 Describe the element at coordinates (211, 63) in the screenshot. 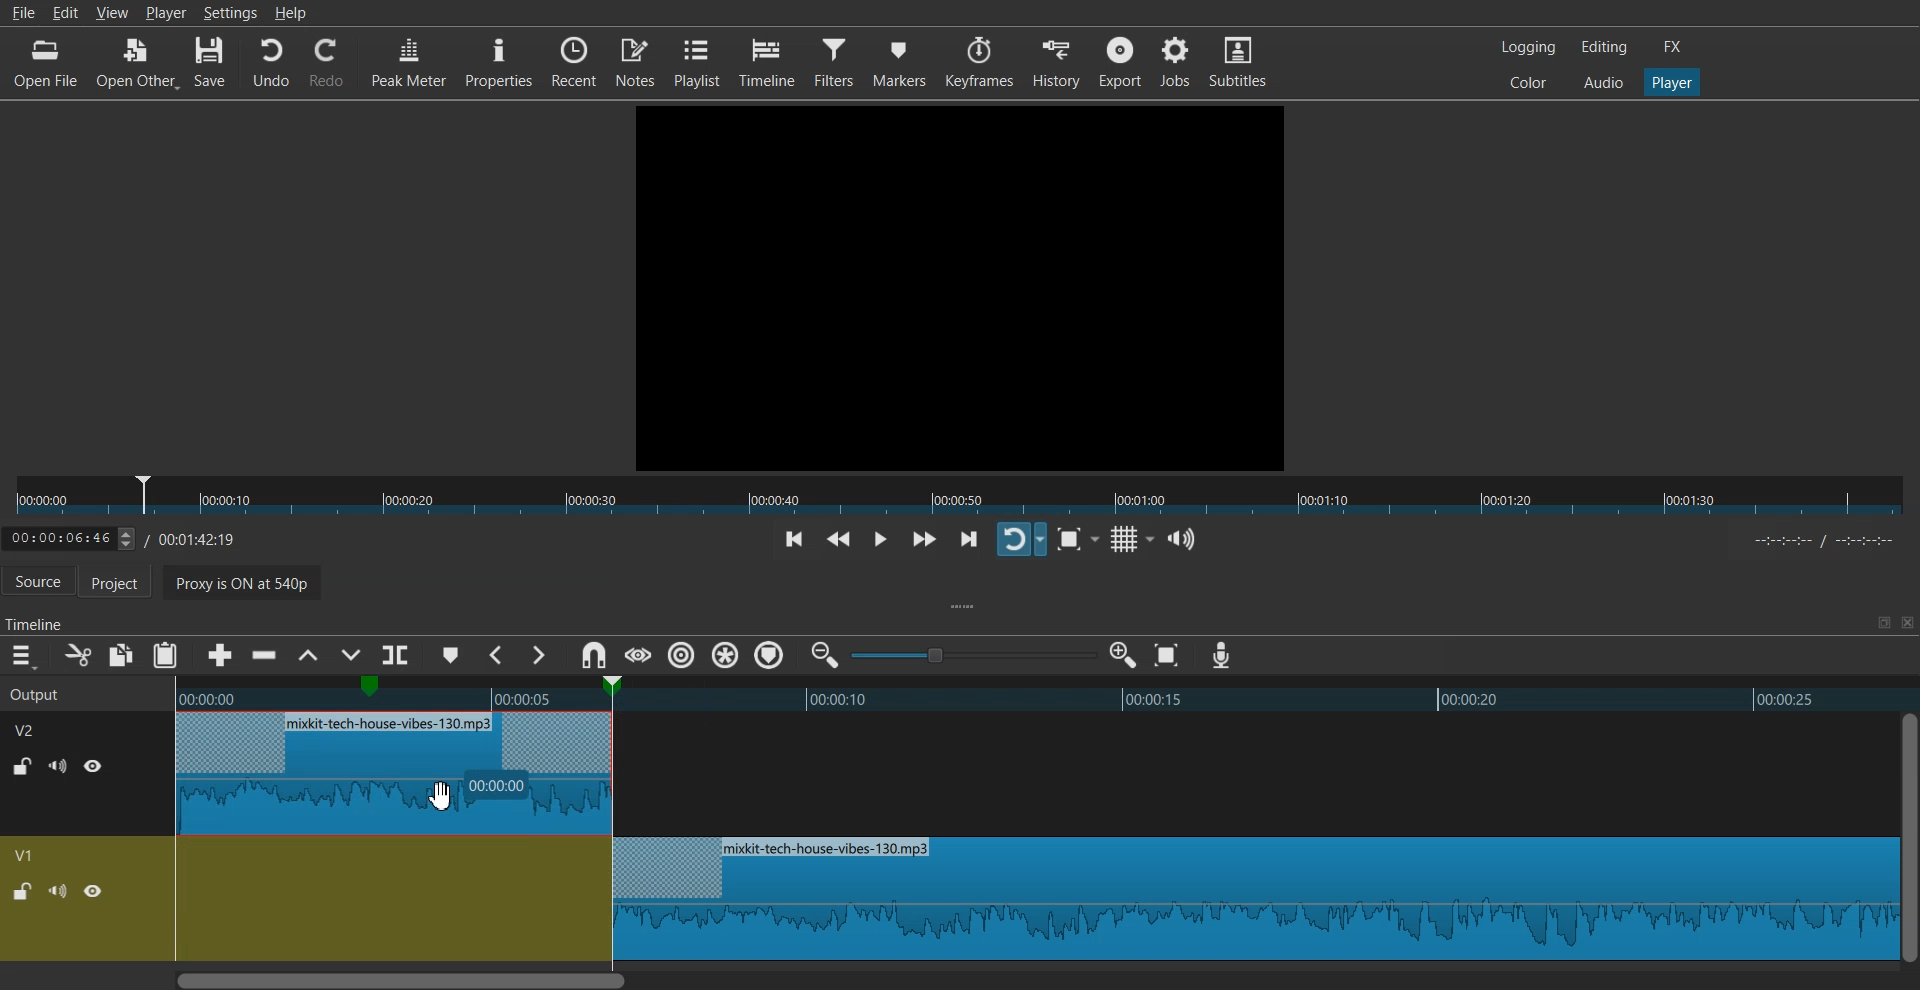

I see `Save` at that location.